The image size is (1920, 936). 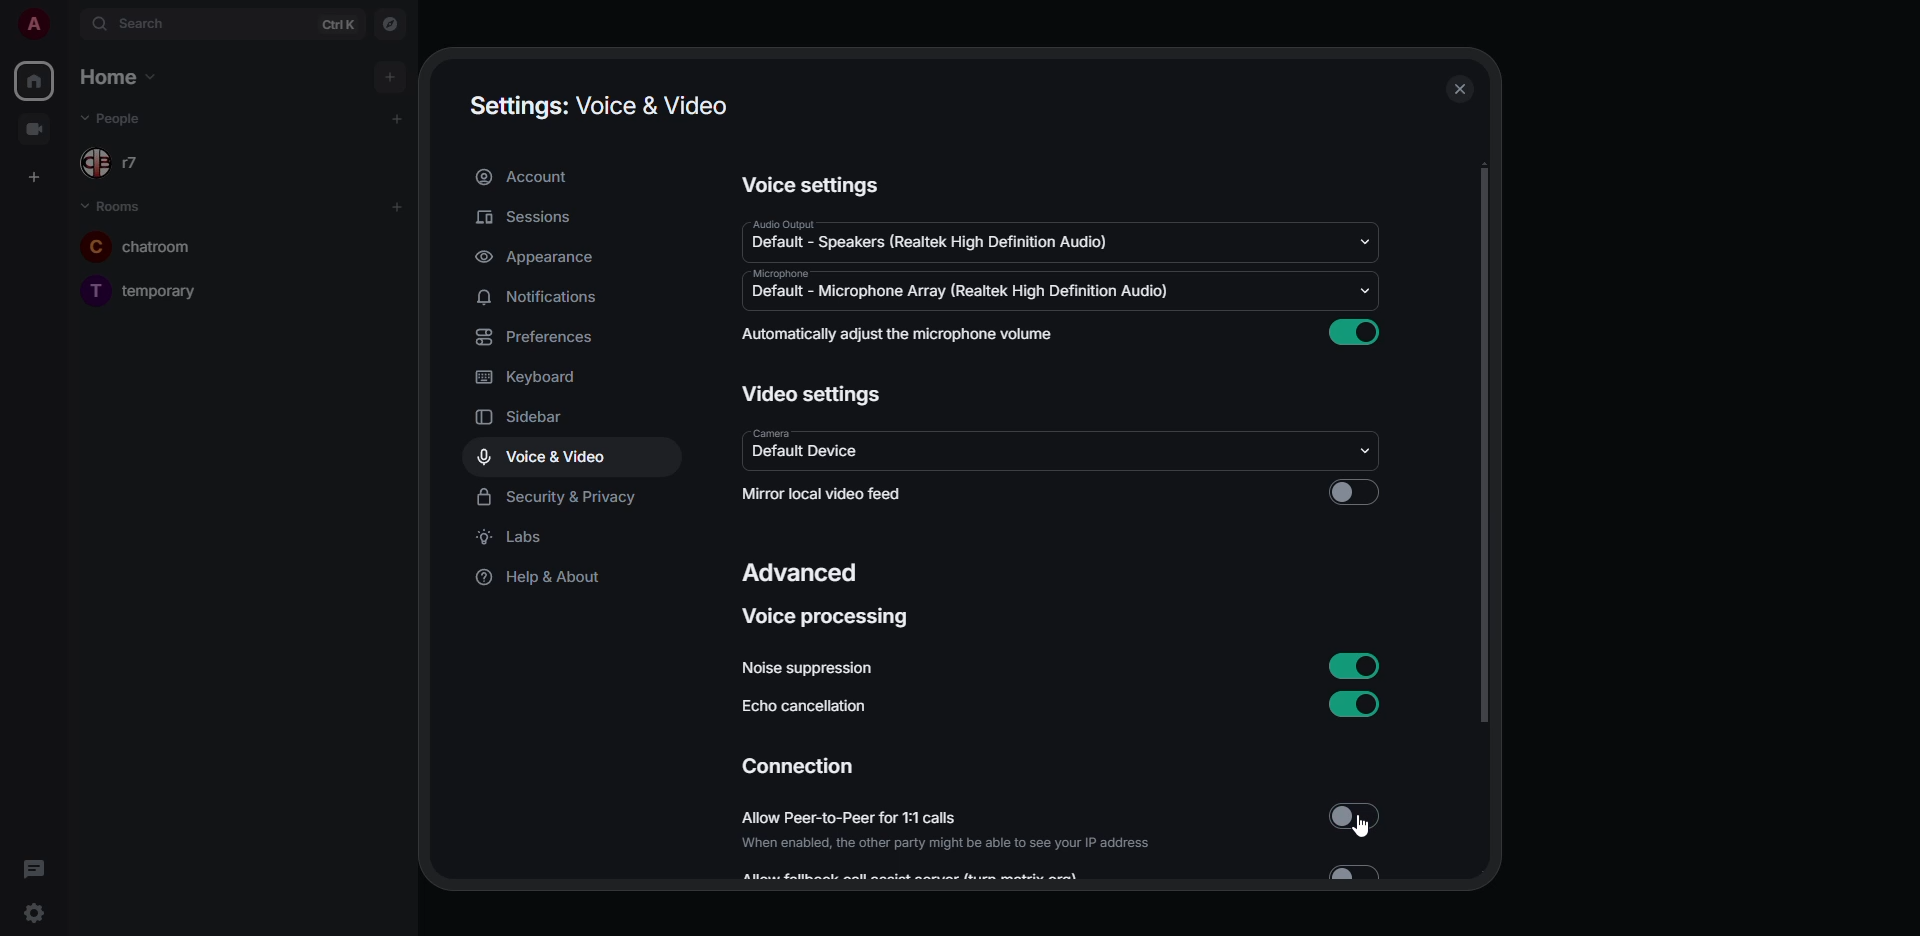 What do you see at coordinates (801, 570) in the screenshot?
I see `advanced` at bounding box center [801, 570].